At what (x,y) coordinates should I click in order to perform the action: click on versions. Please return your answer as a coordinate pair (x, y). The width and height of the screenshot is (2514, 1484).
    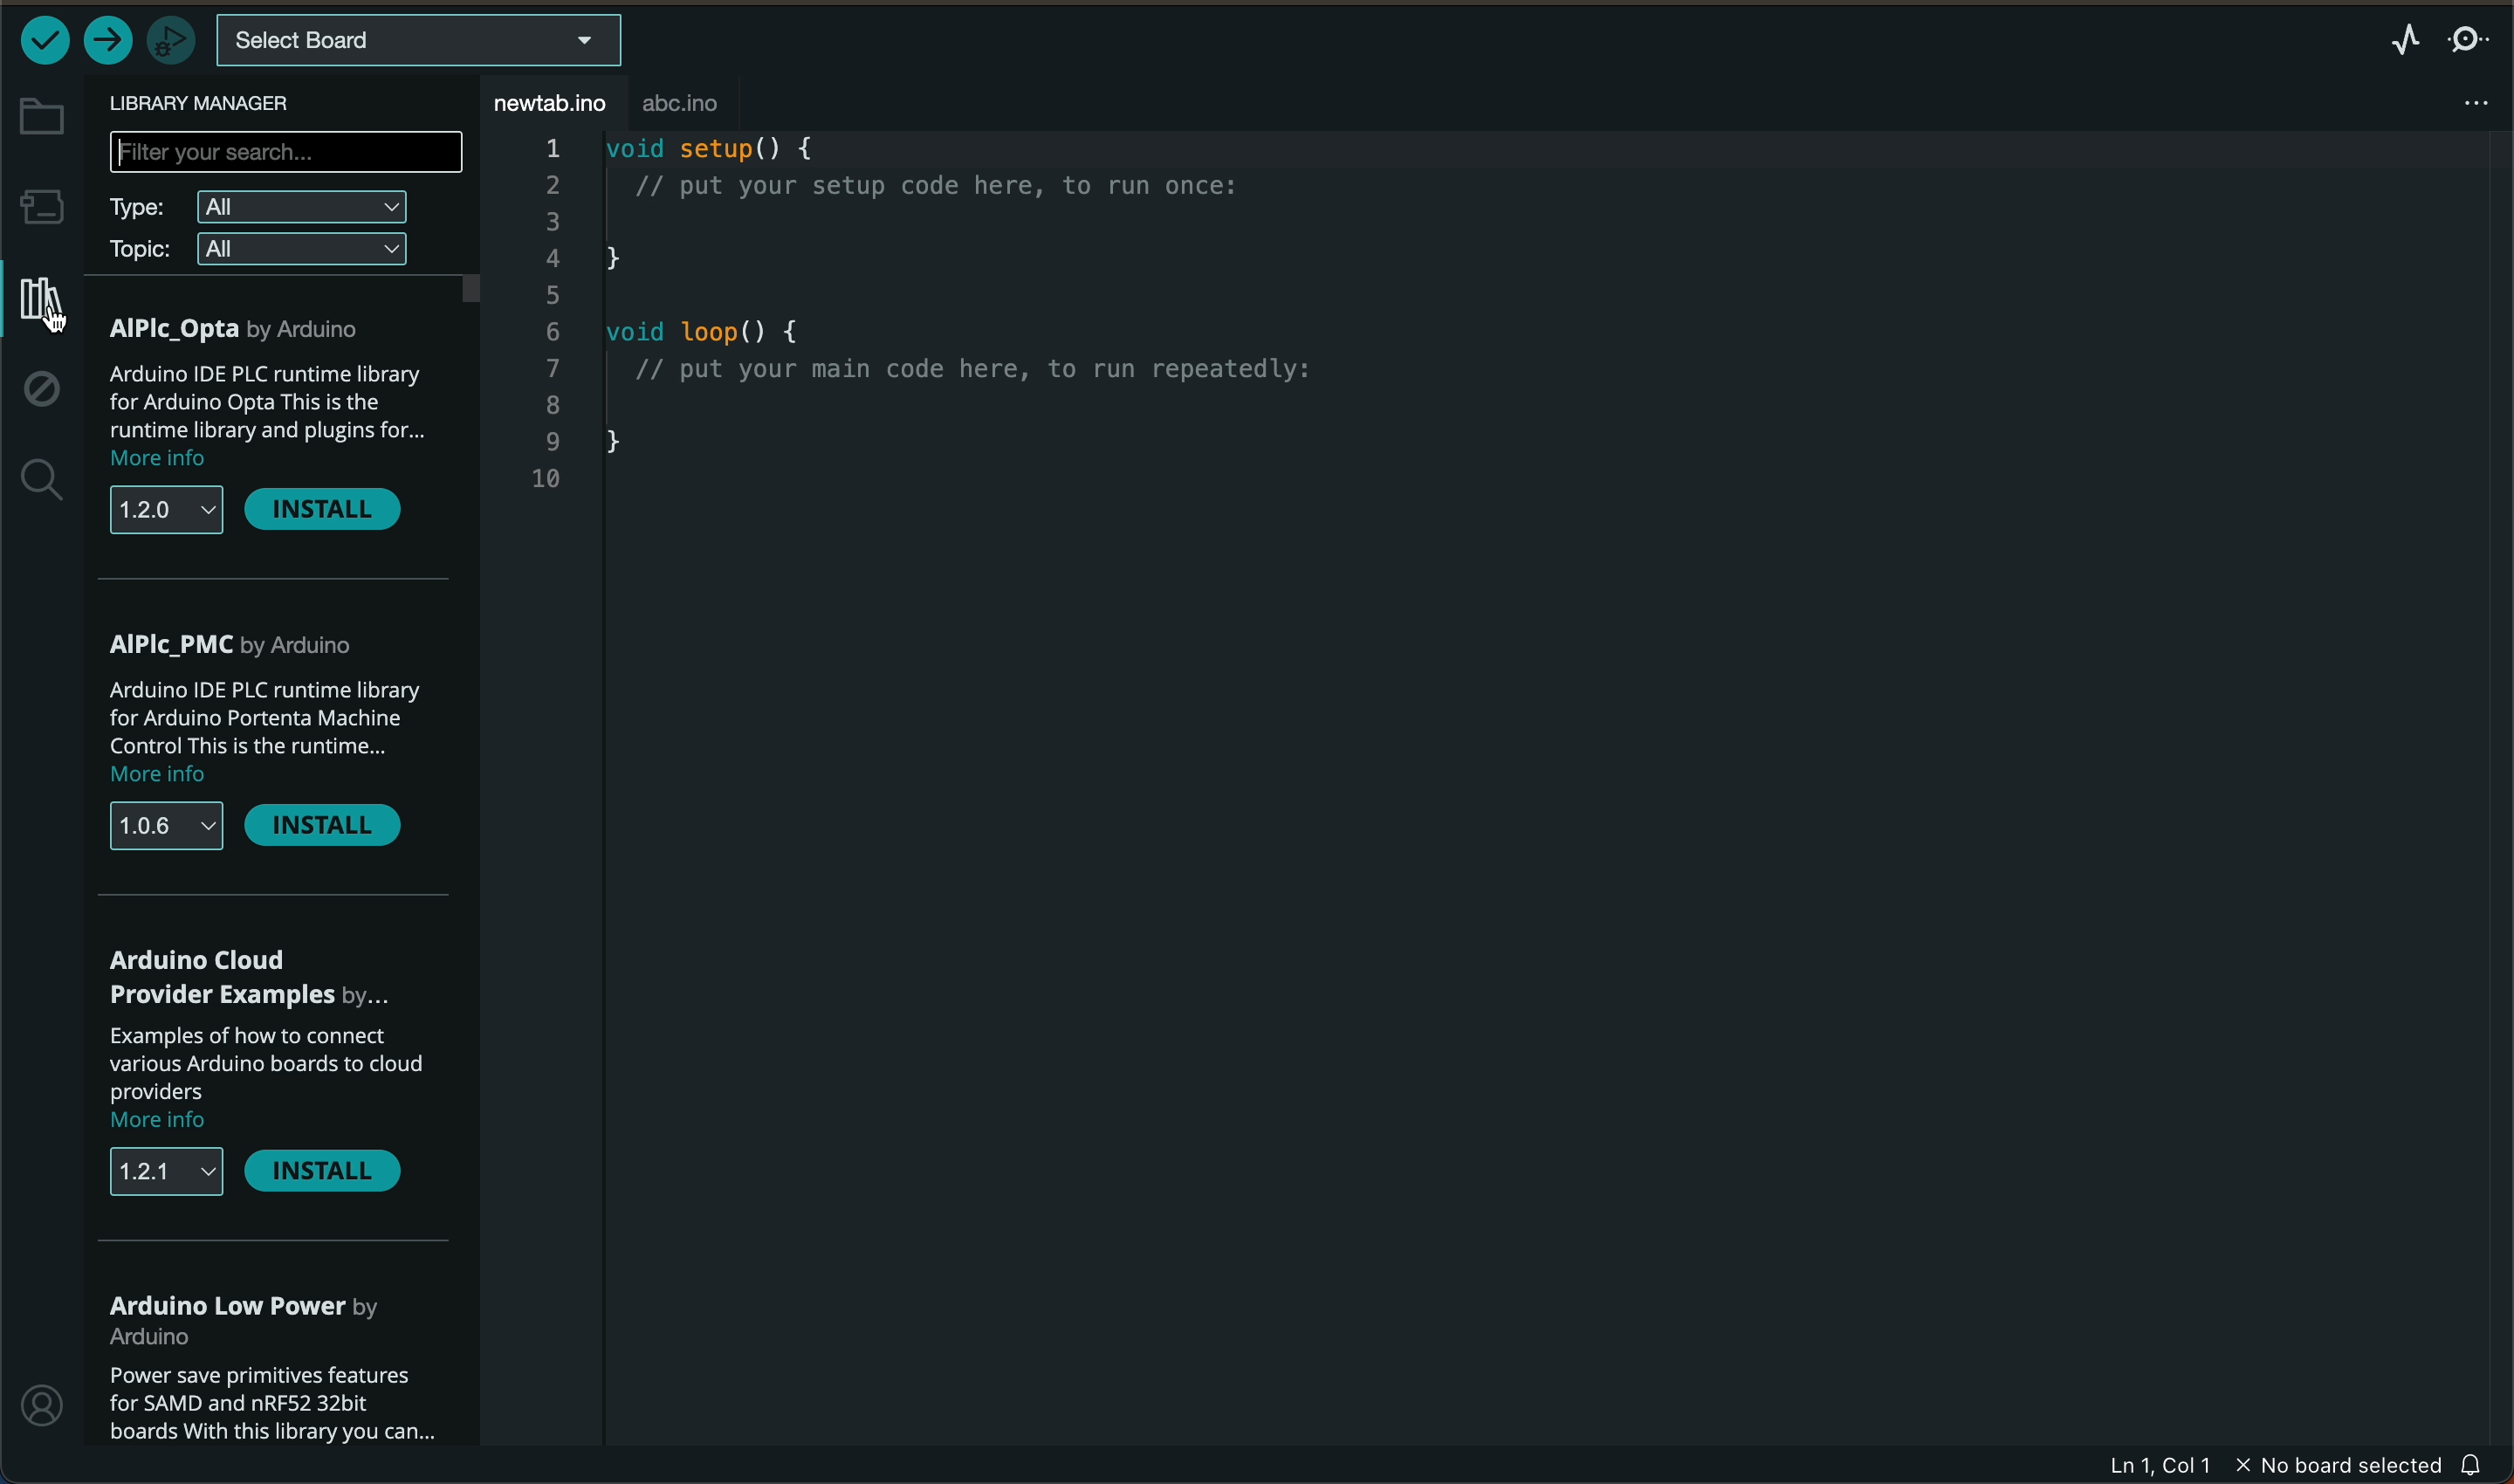
    Looking at the image, I should click on (166, 510).